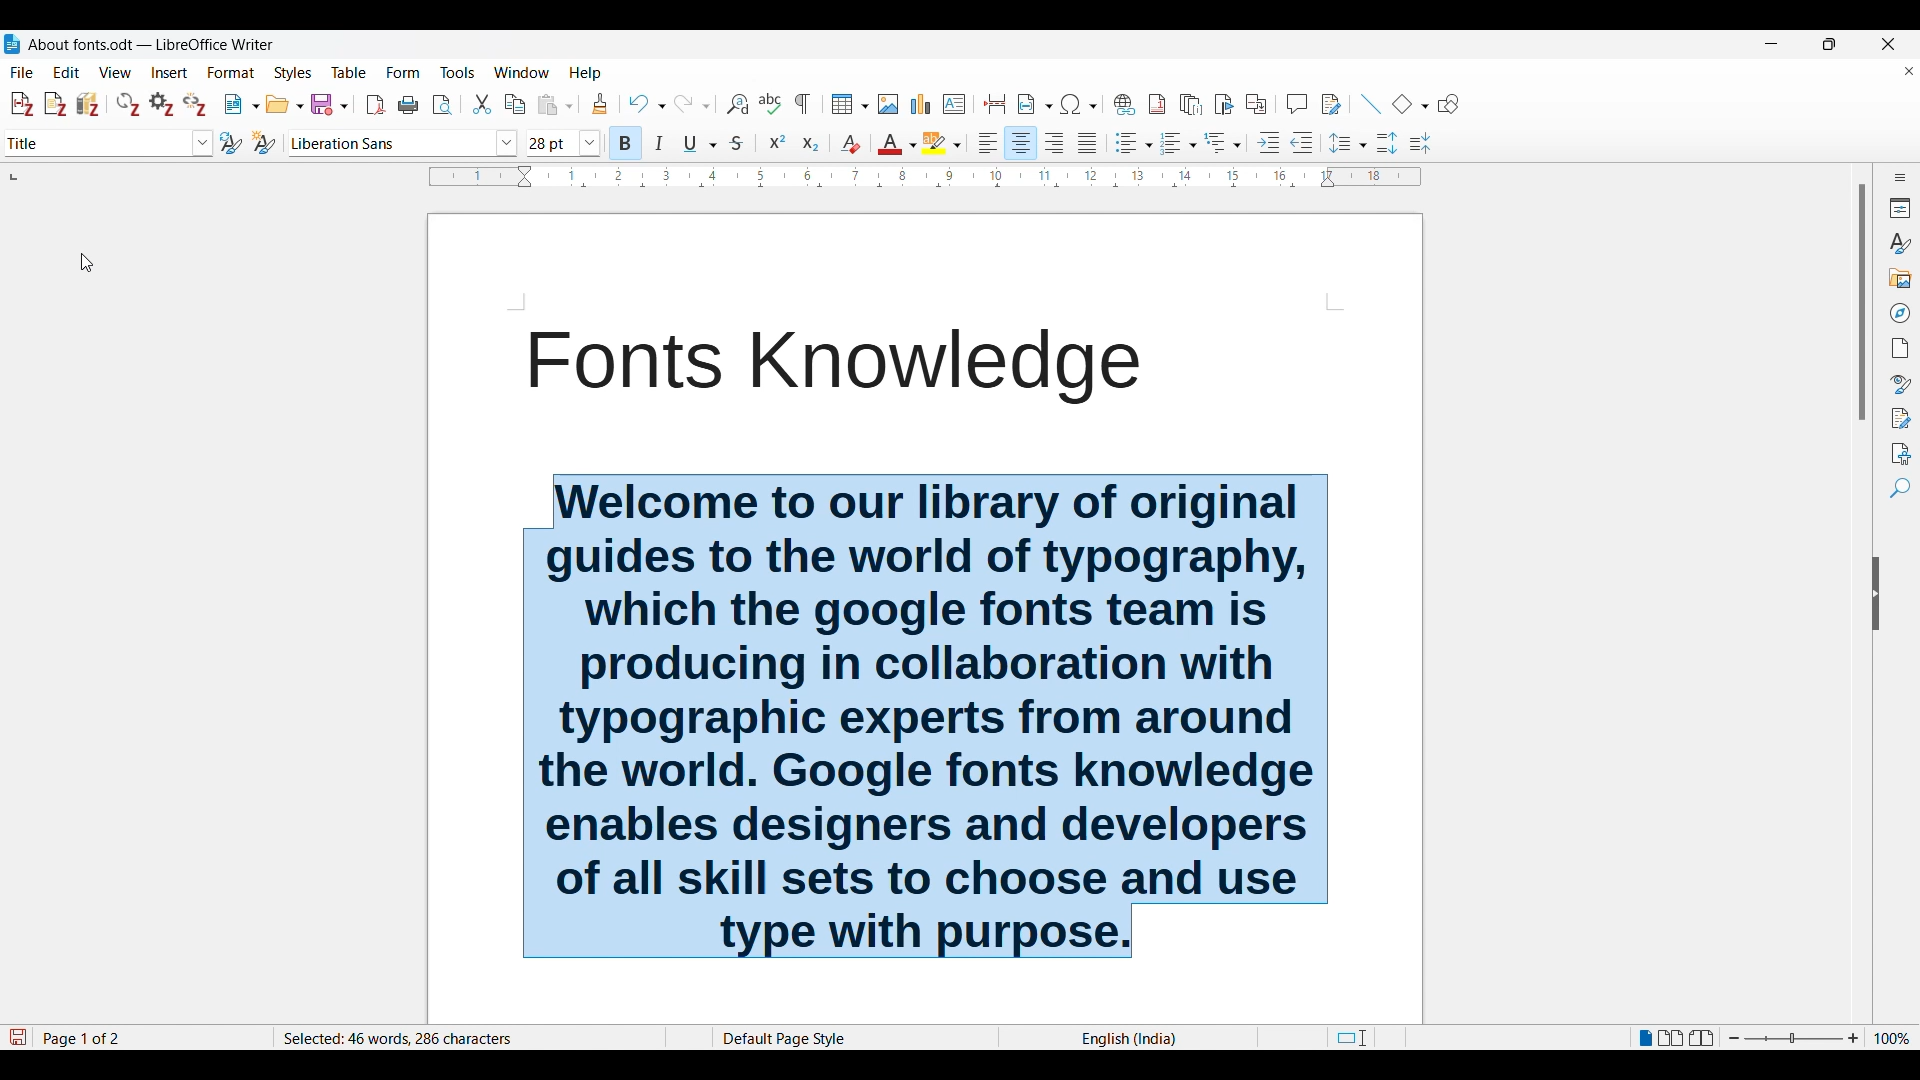  Describe the element at coordinates (444, 105) in the screenshot. I see `Toggle print preview` at that location.